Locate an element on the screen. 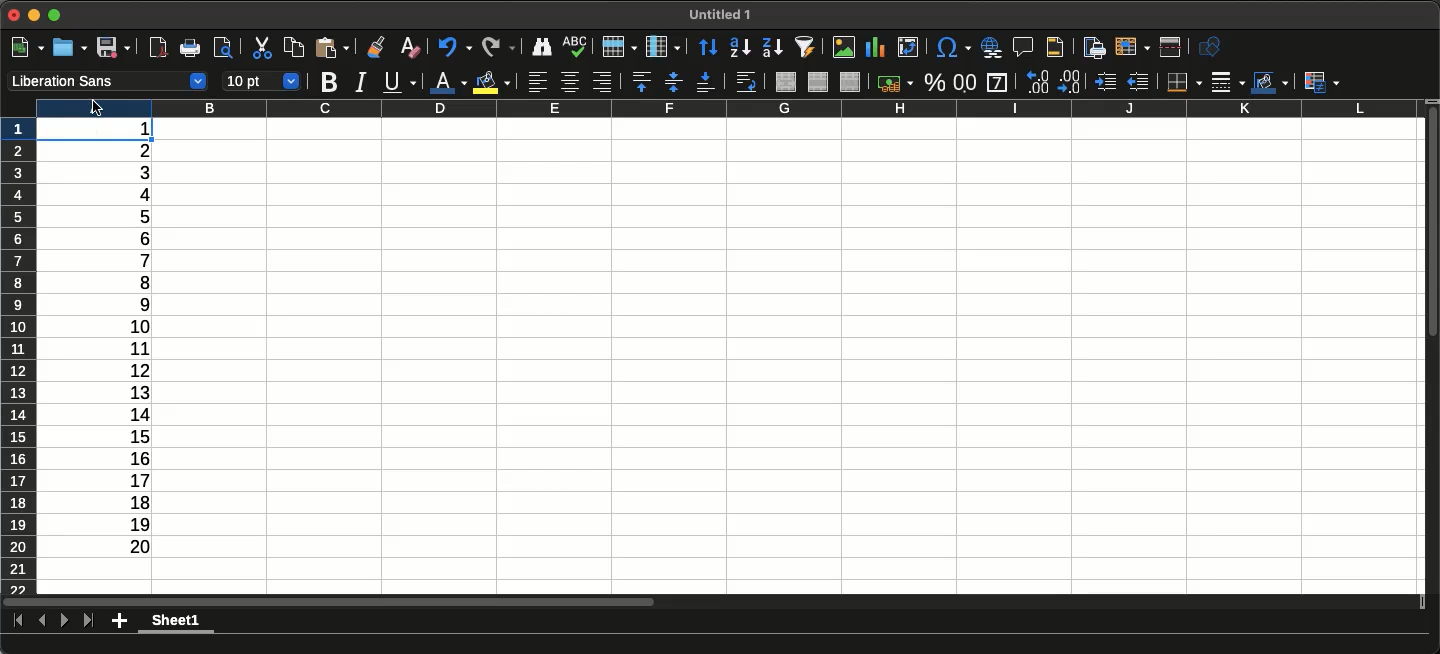  12 is located at coordinates (129, 371).